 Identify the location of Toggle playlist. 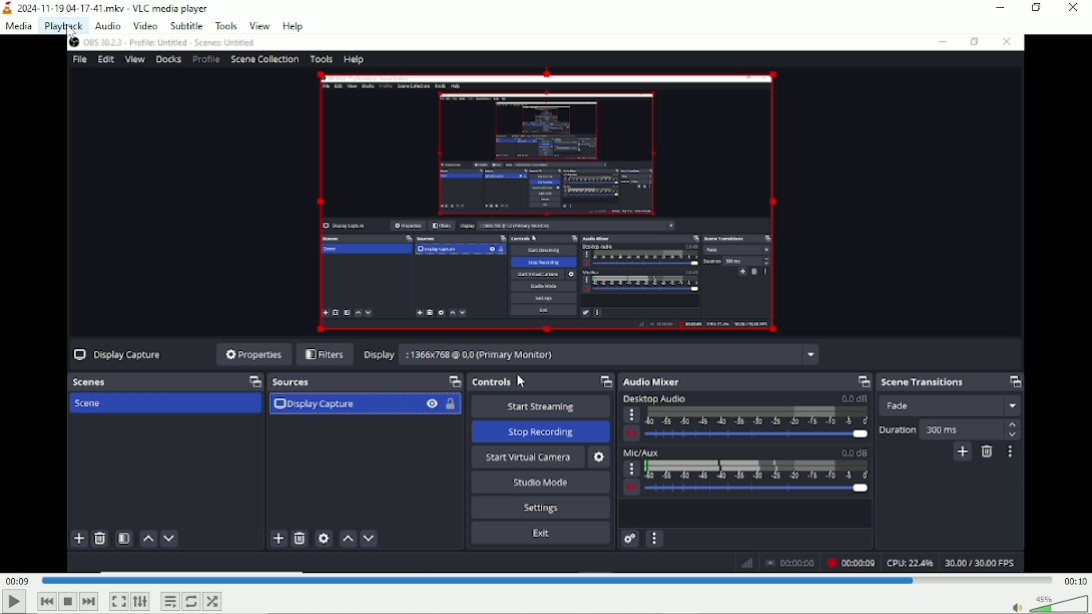
(168, 602).